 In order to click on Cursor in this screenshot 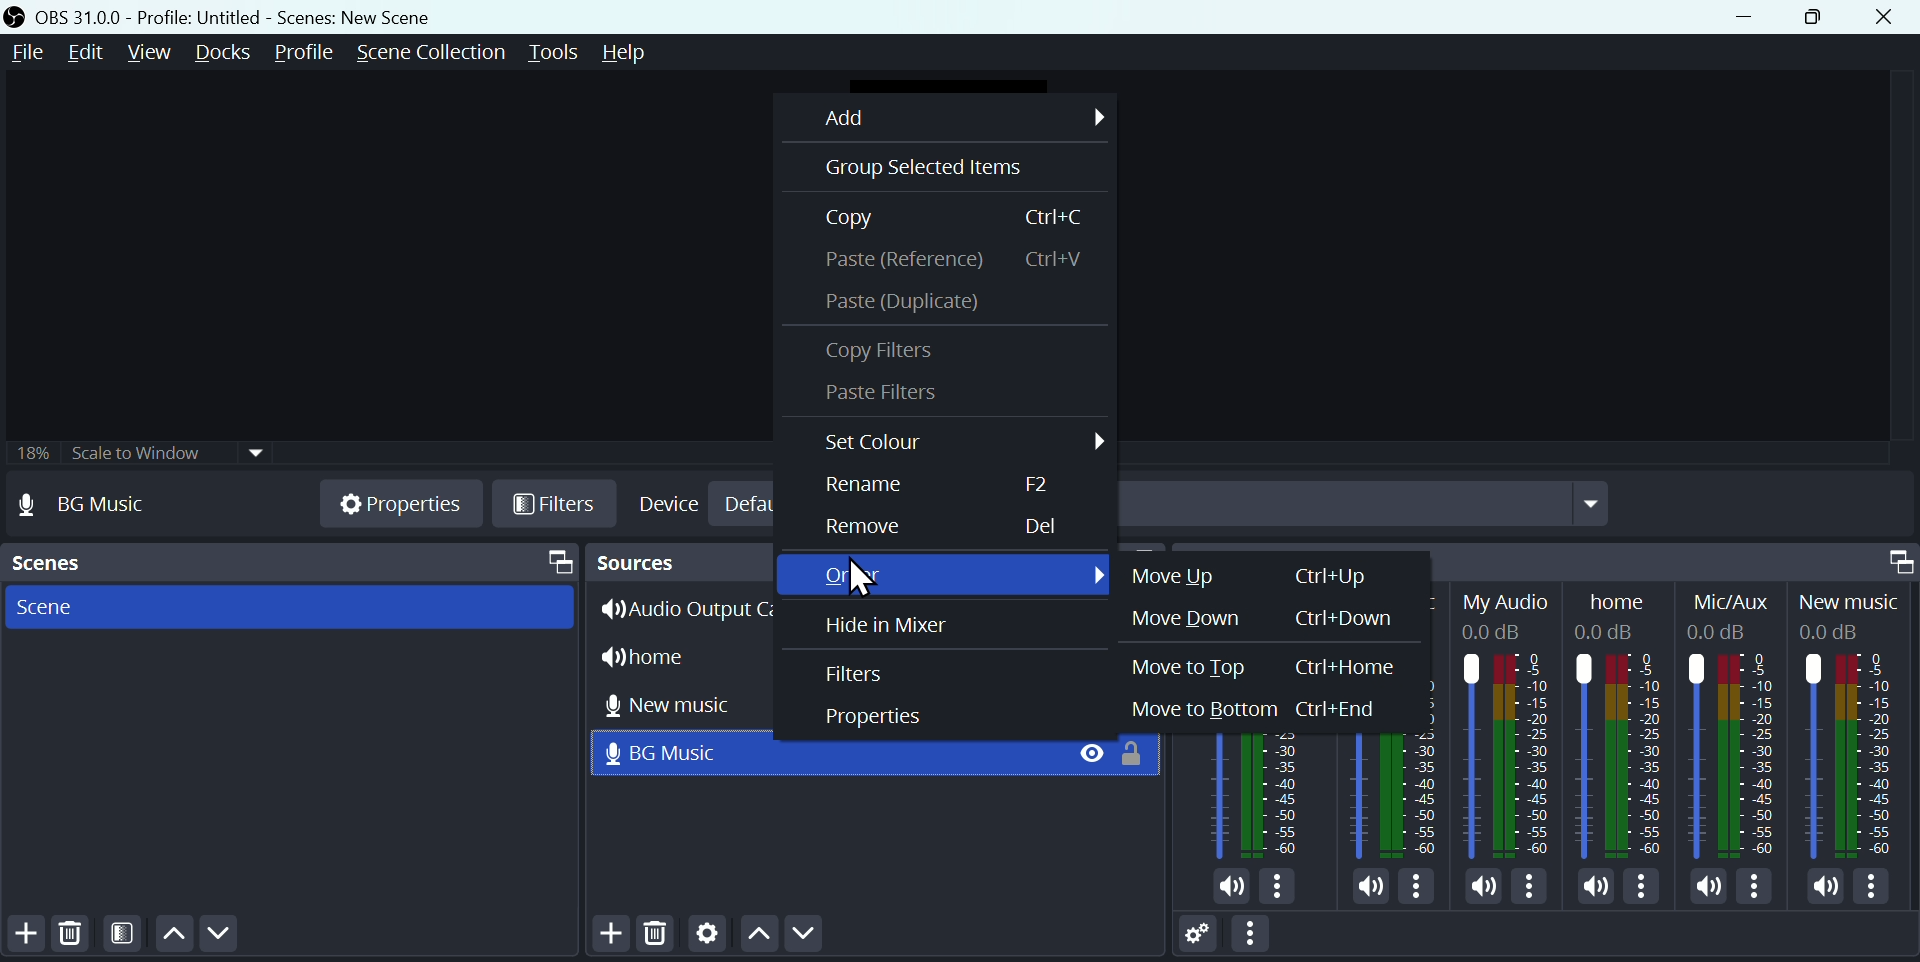, I will do `click(866, 574)`.